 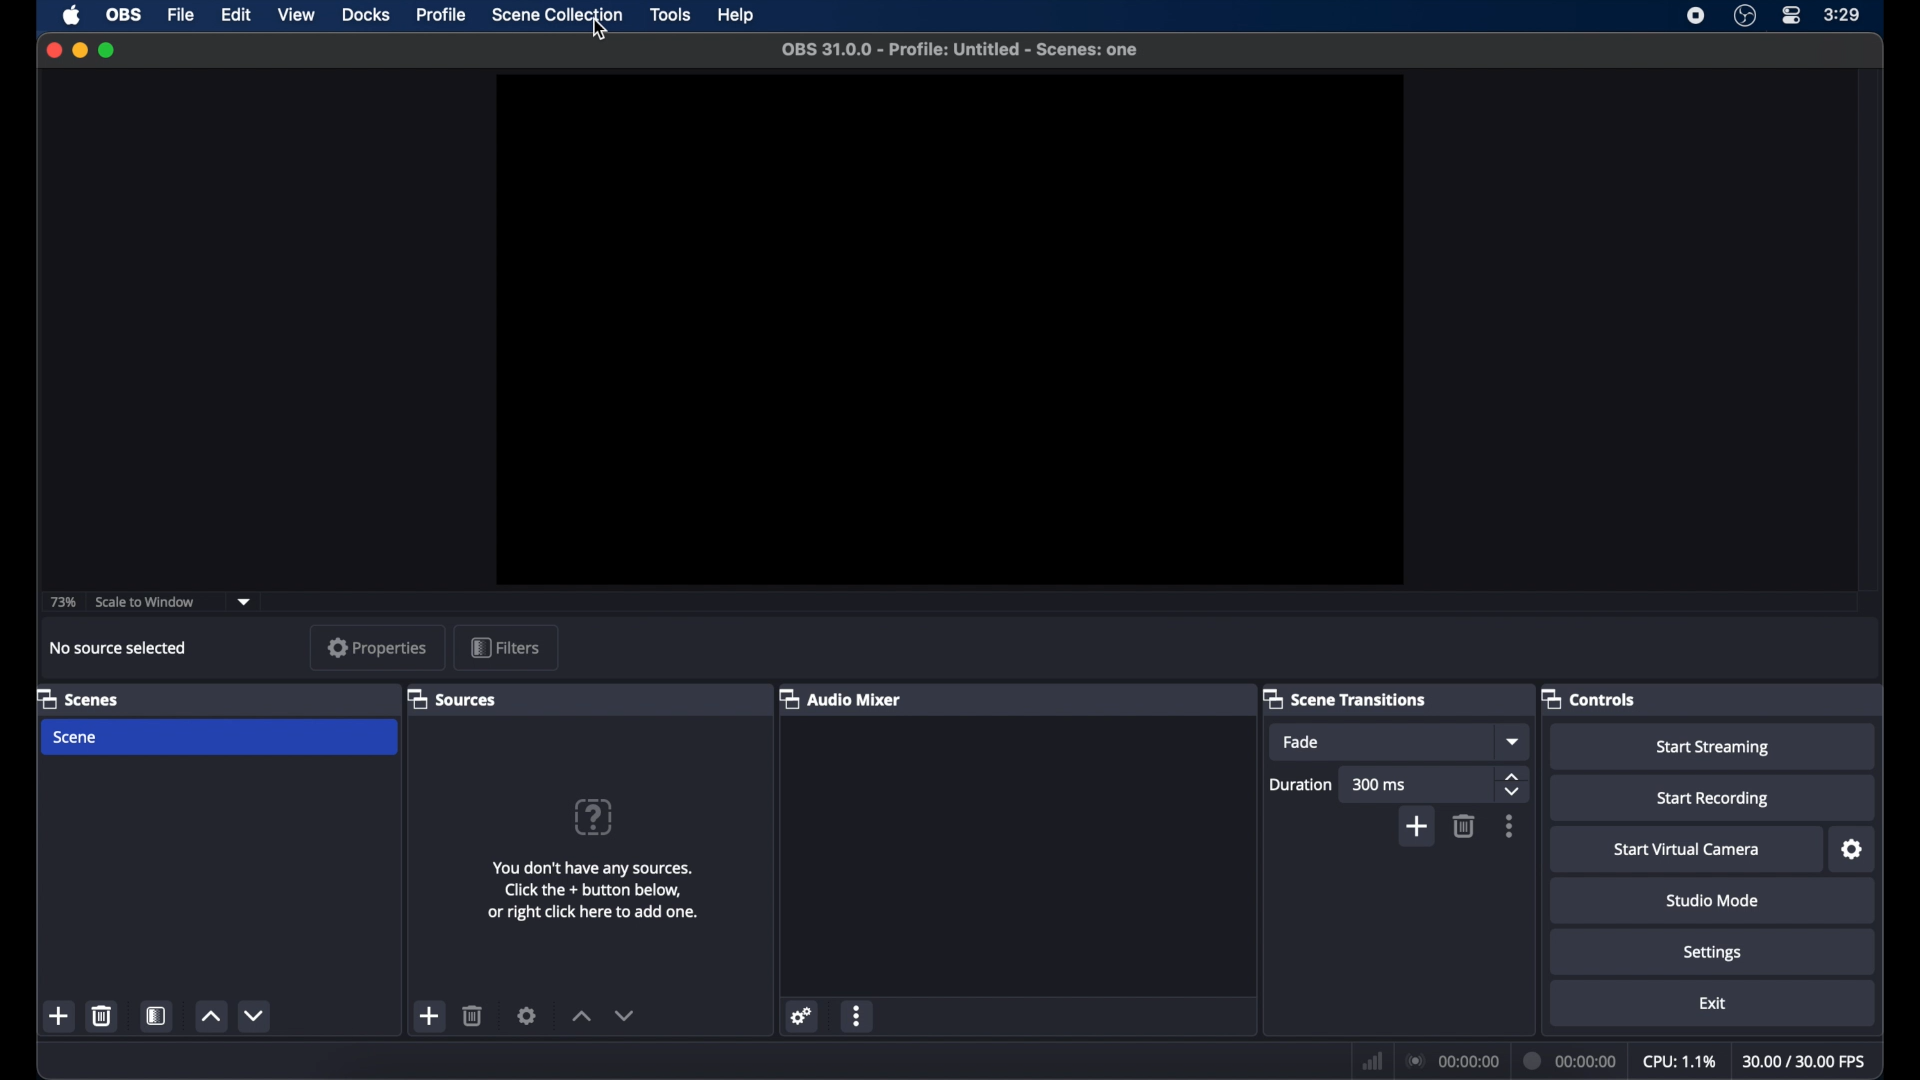 What do you see at coordinates (859, 1015) in the screenshot?
I see `more options` at bounding box center [859, 1015].